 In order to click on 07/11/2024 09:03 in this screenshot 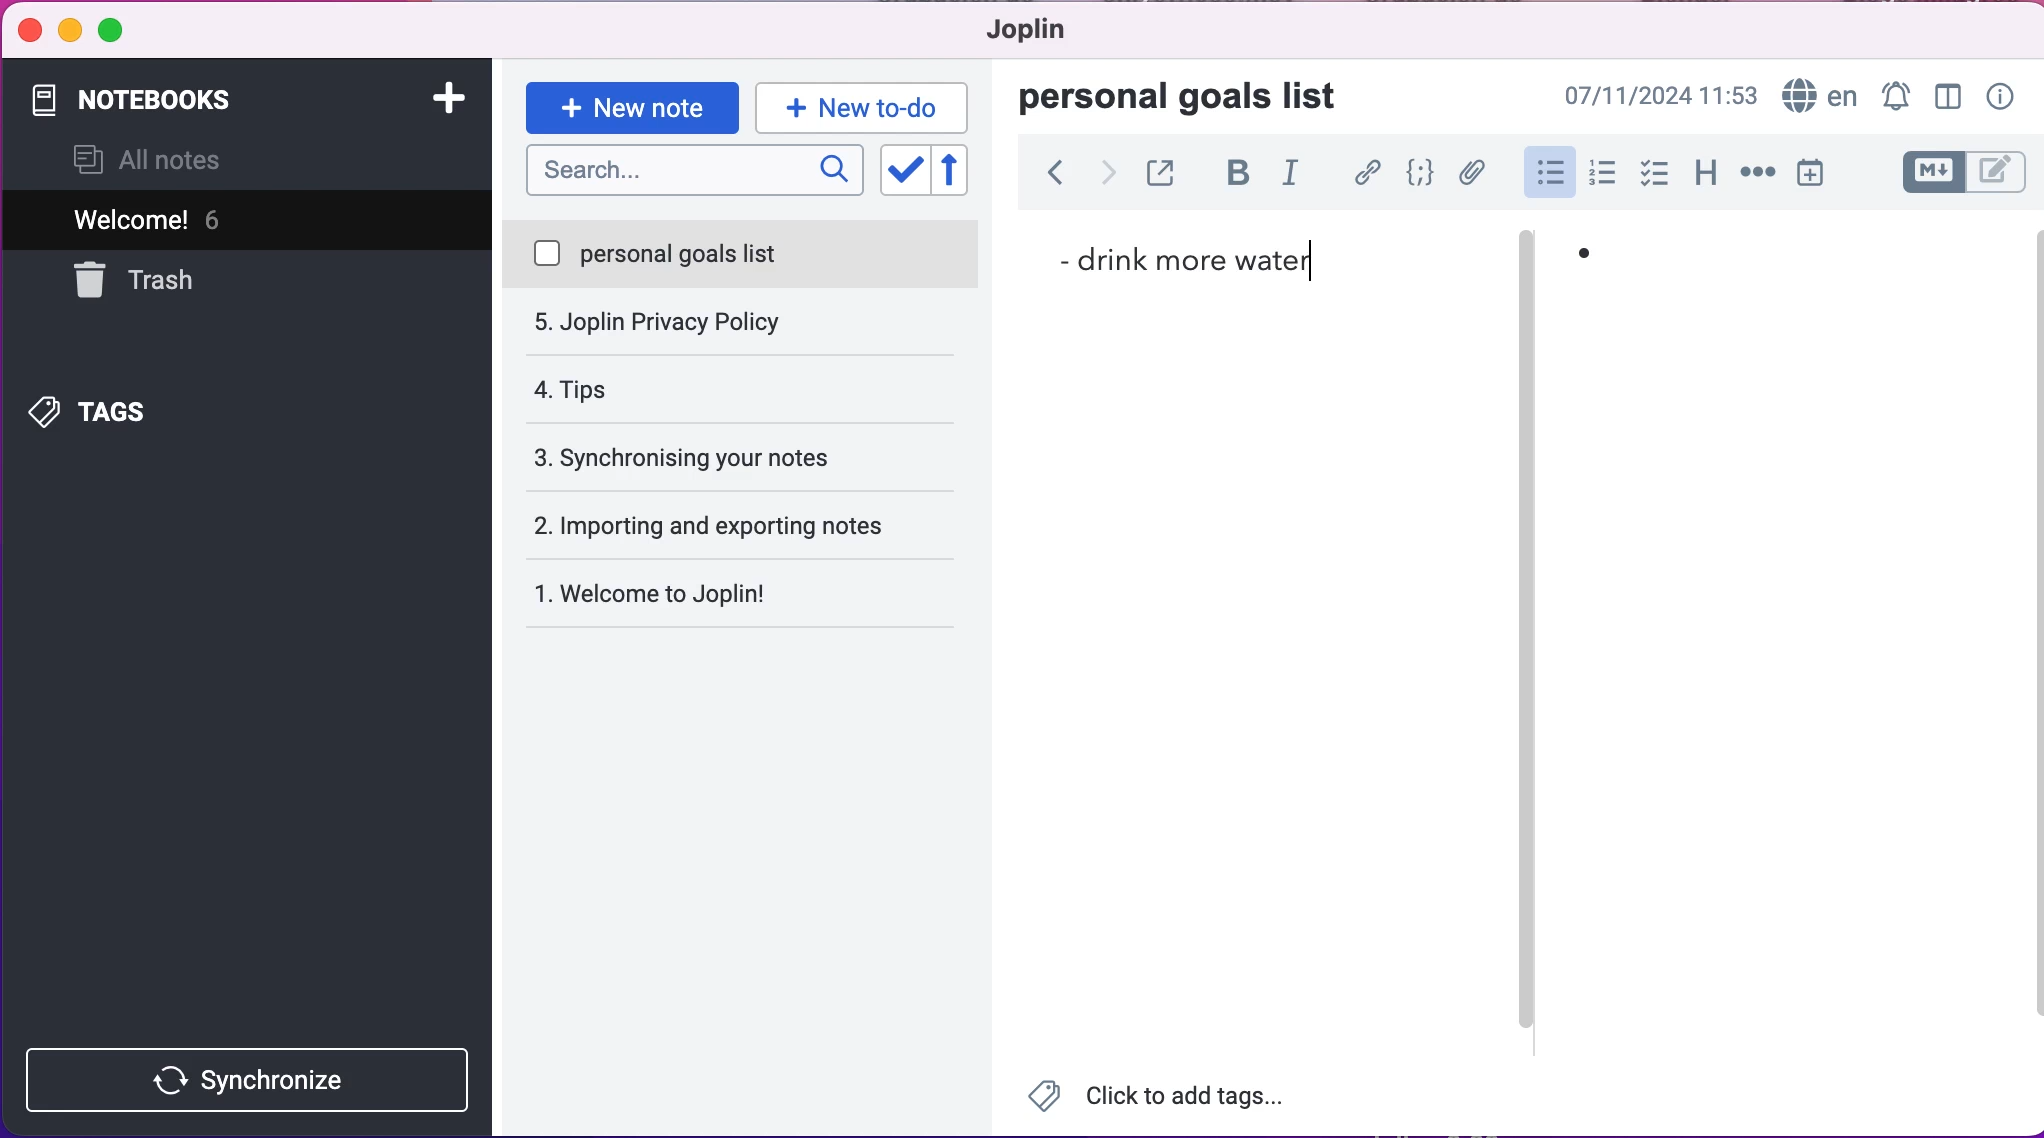, I will do `click(1658, 93)`.